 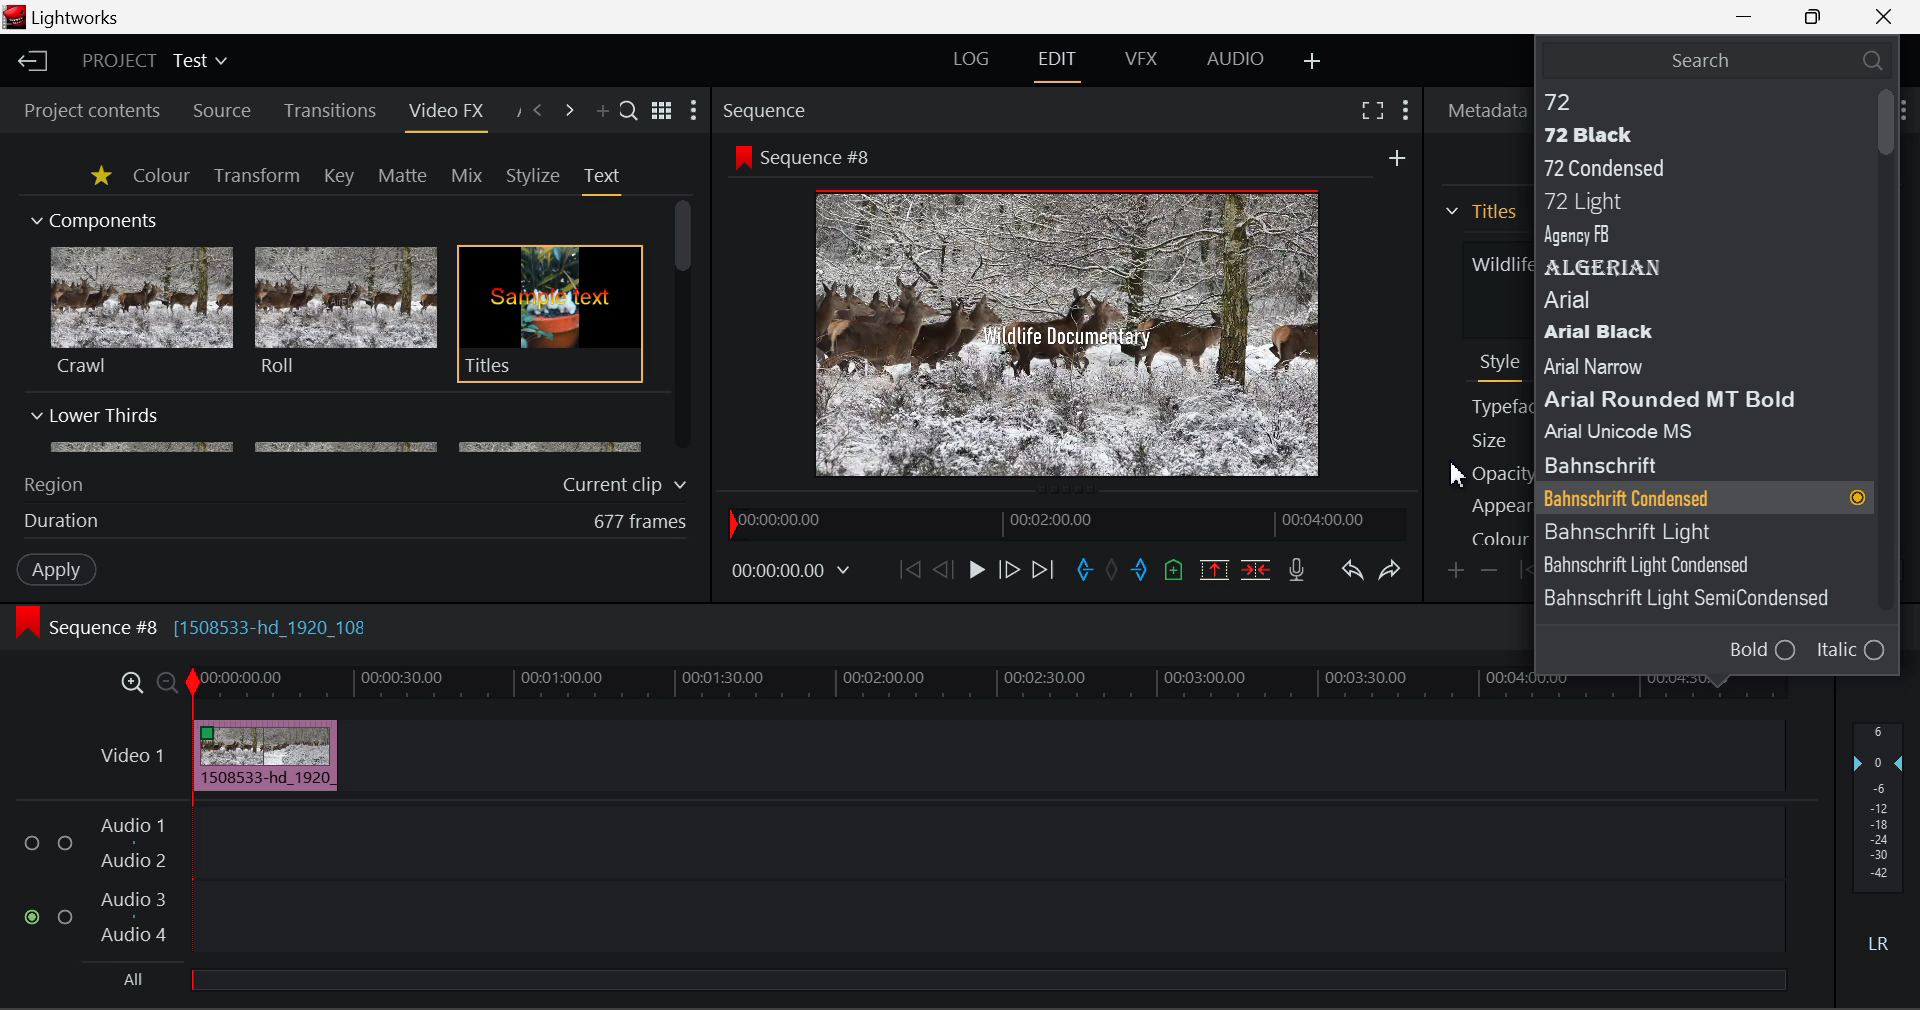 I want to click on Undo, so click(x=1352, y=572).